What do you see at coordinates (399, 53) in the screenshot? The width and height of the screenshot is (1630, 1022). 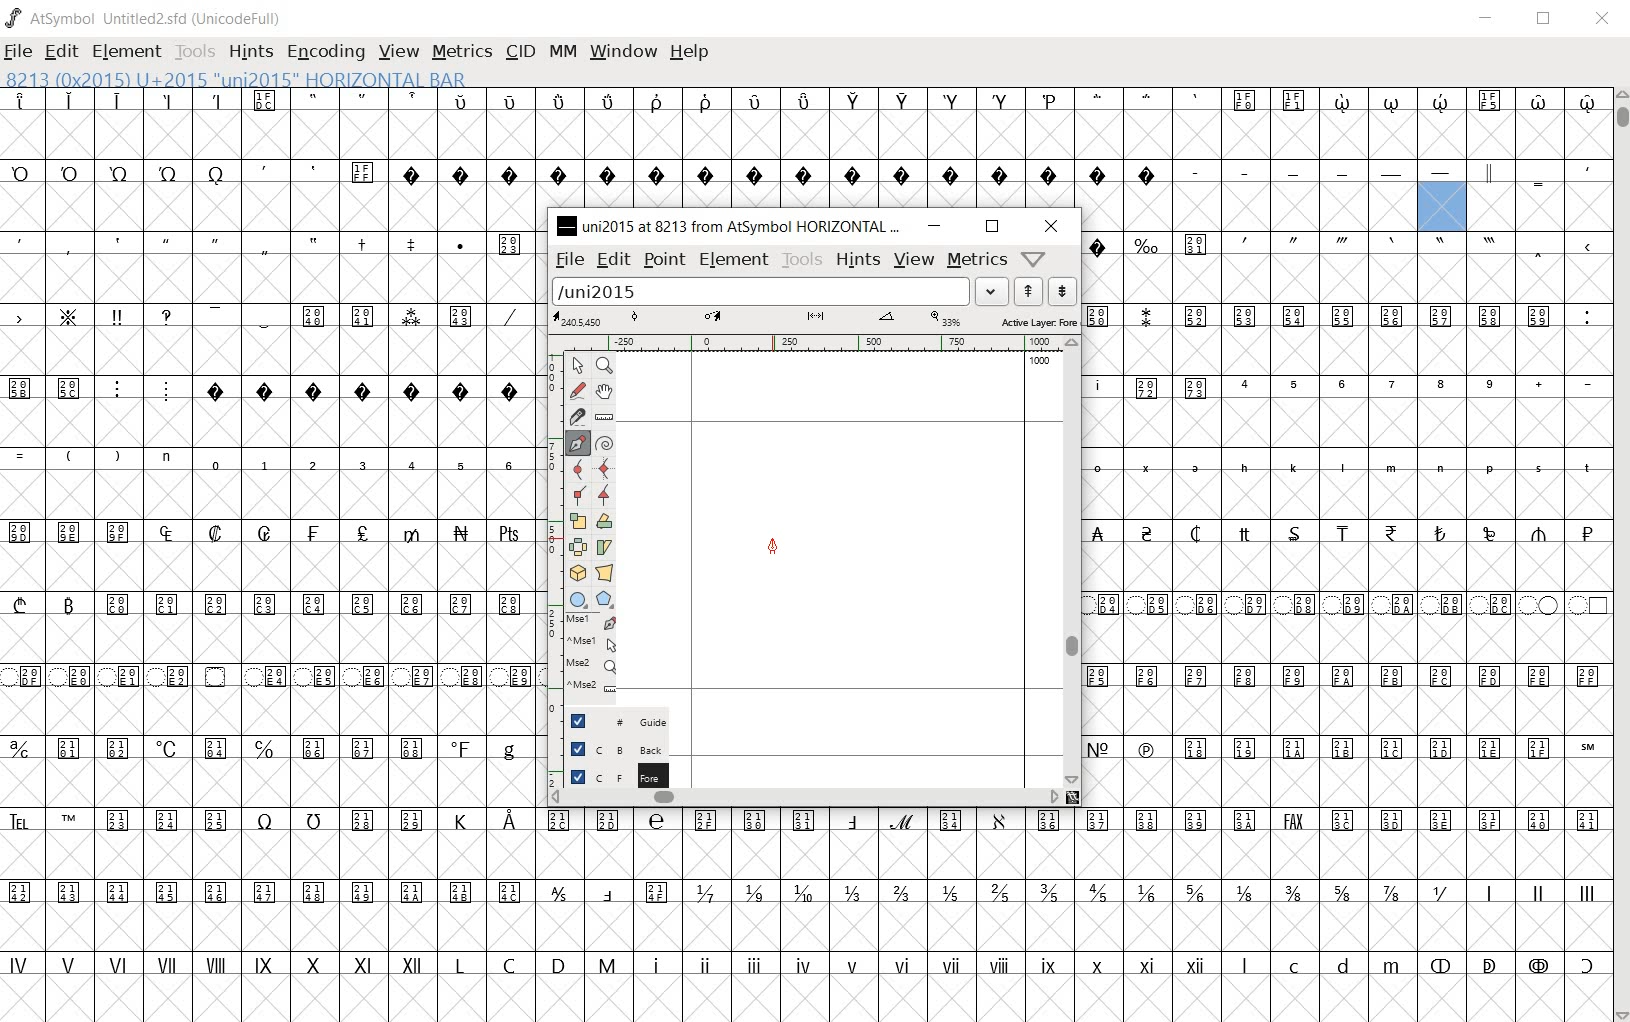 I see `VIEW` at bounding box center [399, 53].